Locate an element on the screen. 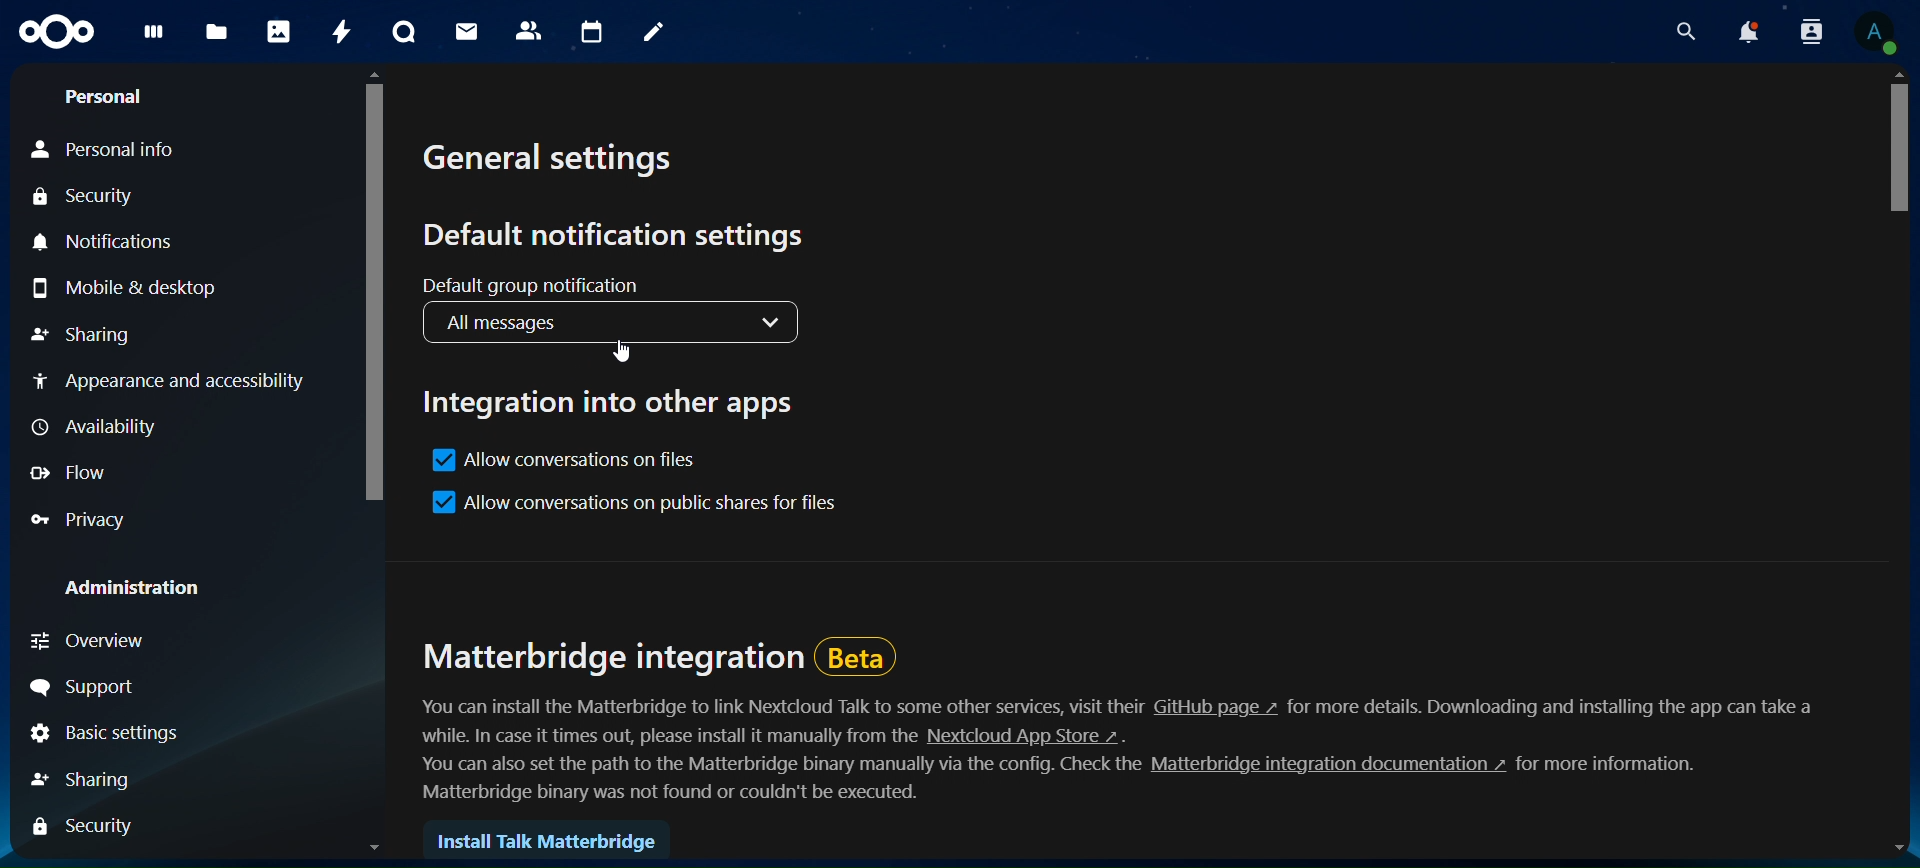 The height and width of the screenshot is (868, 1920). administration is located at coordinates (136, 585).